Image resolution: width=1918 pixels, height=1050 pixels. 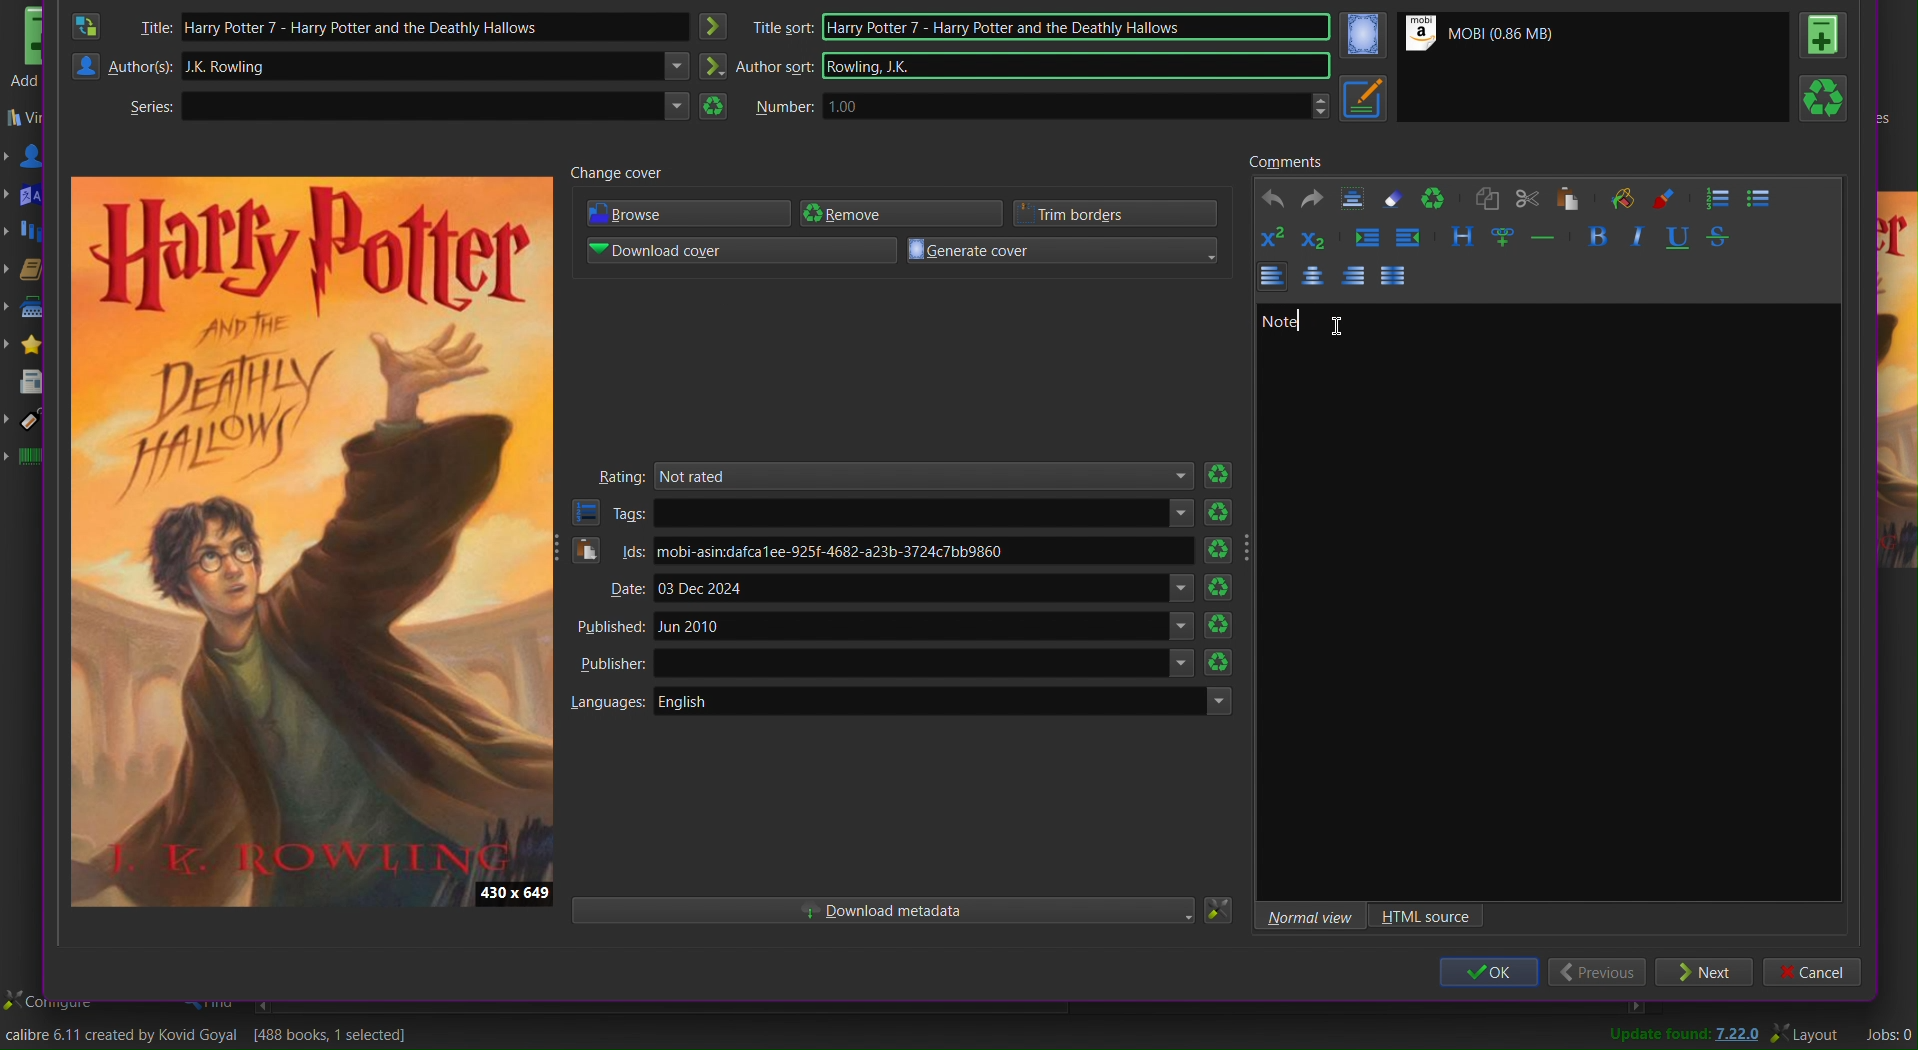 What do you see at coordinates (1825, 34) in the screenshot?
I see `Book` at bounding box center [1825, 34].